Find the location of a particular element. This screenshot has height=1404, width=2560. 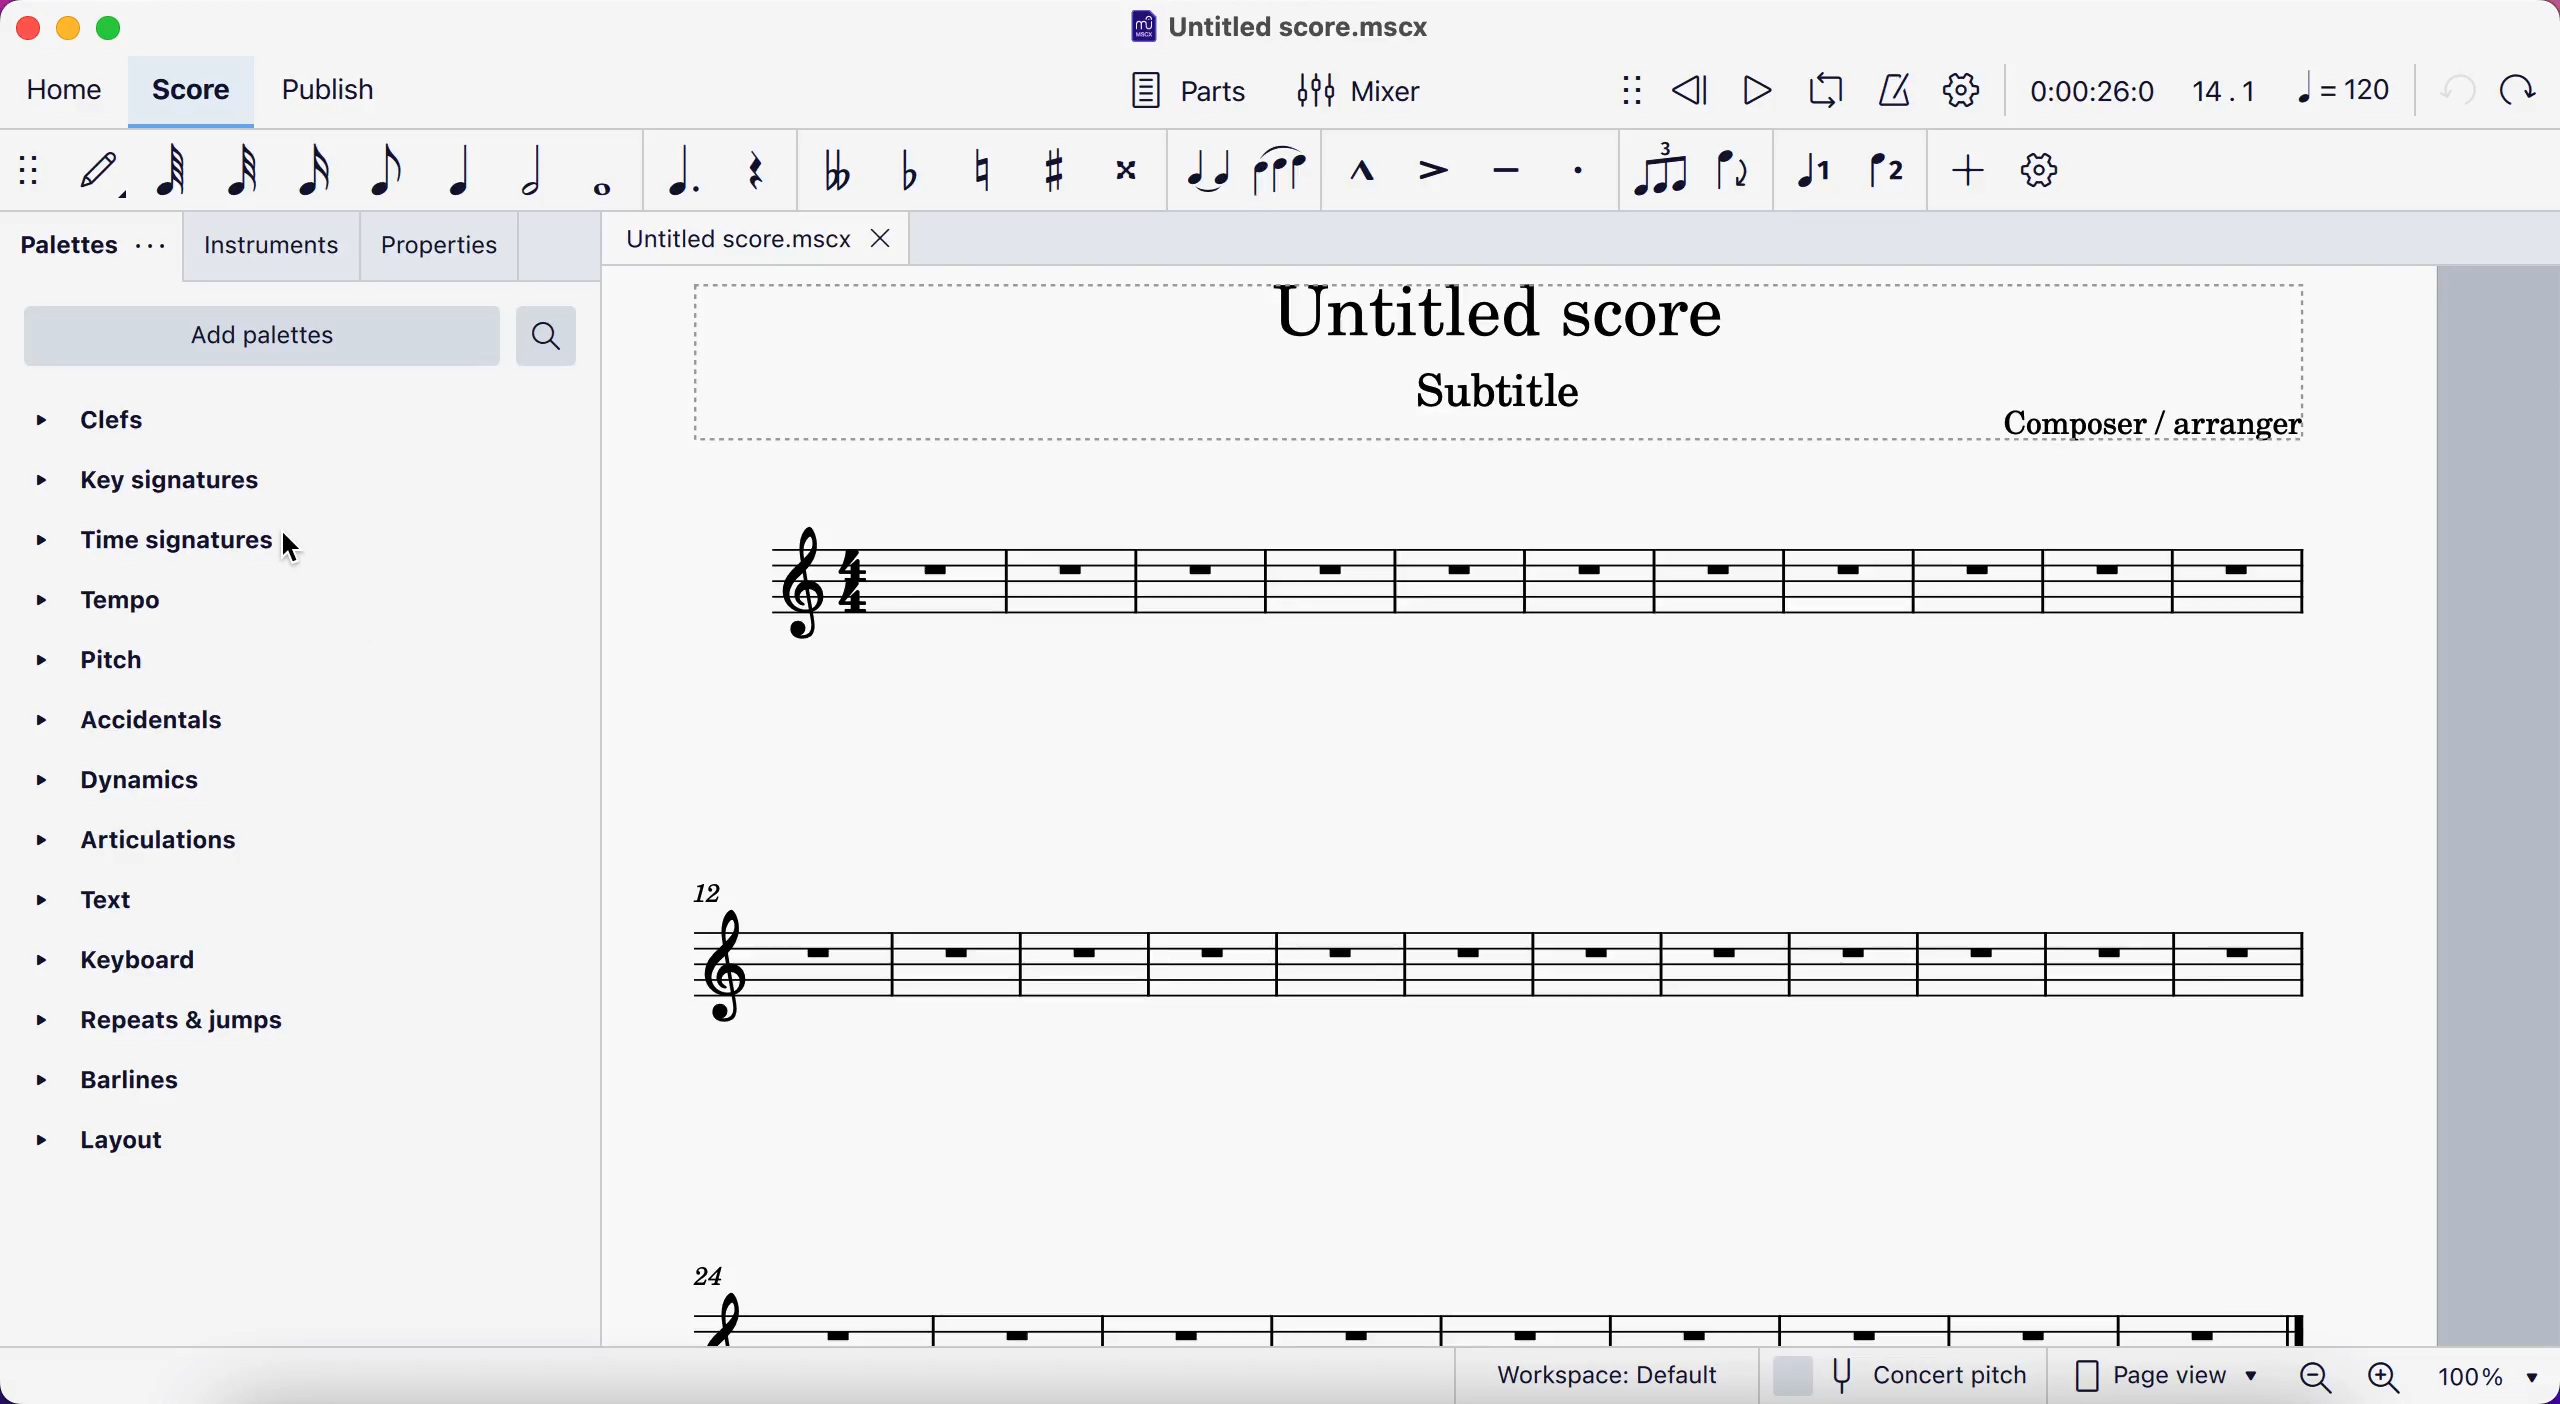

title is located at coordinates (726, 243).